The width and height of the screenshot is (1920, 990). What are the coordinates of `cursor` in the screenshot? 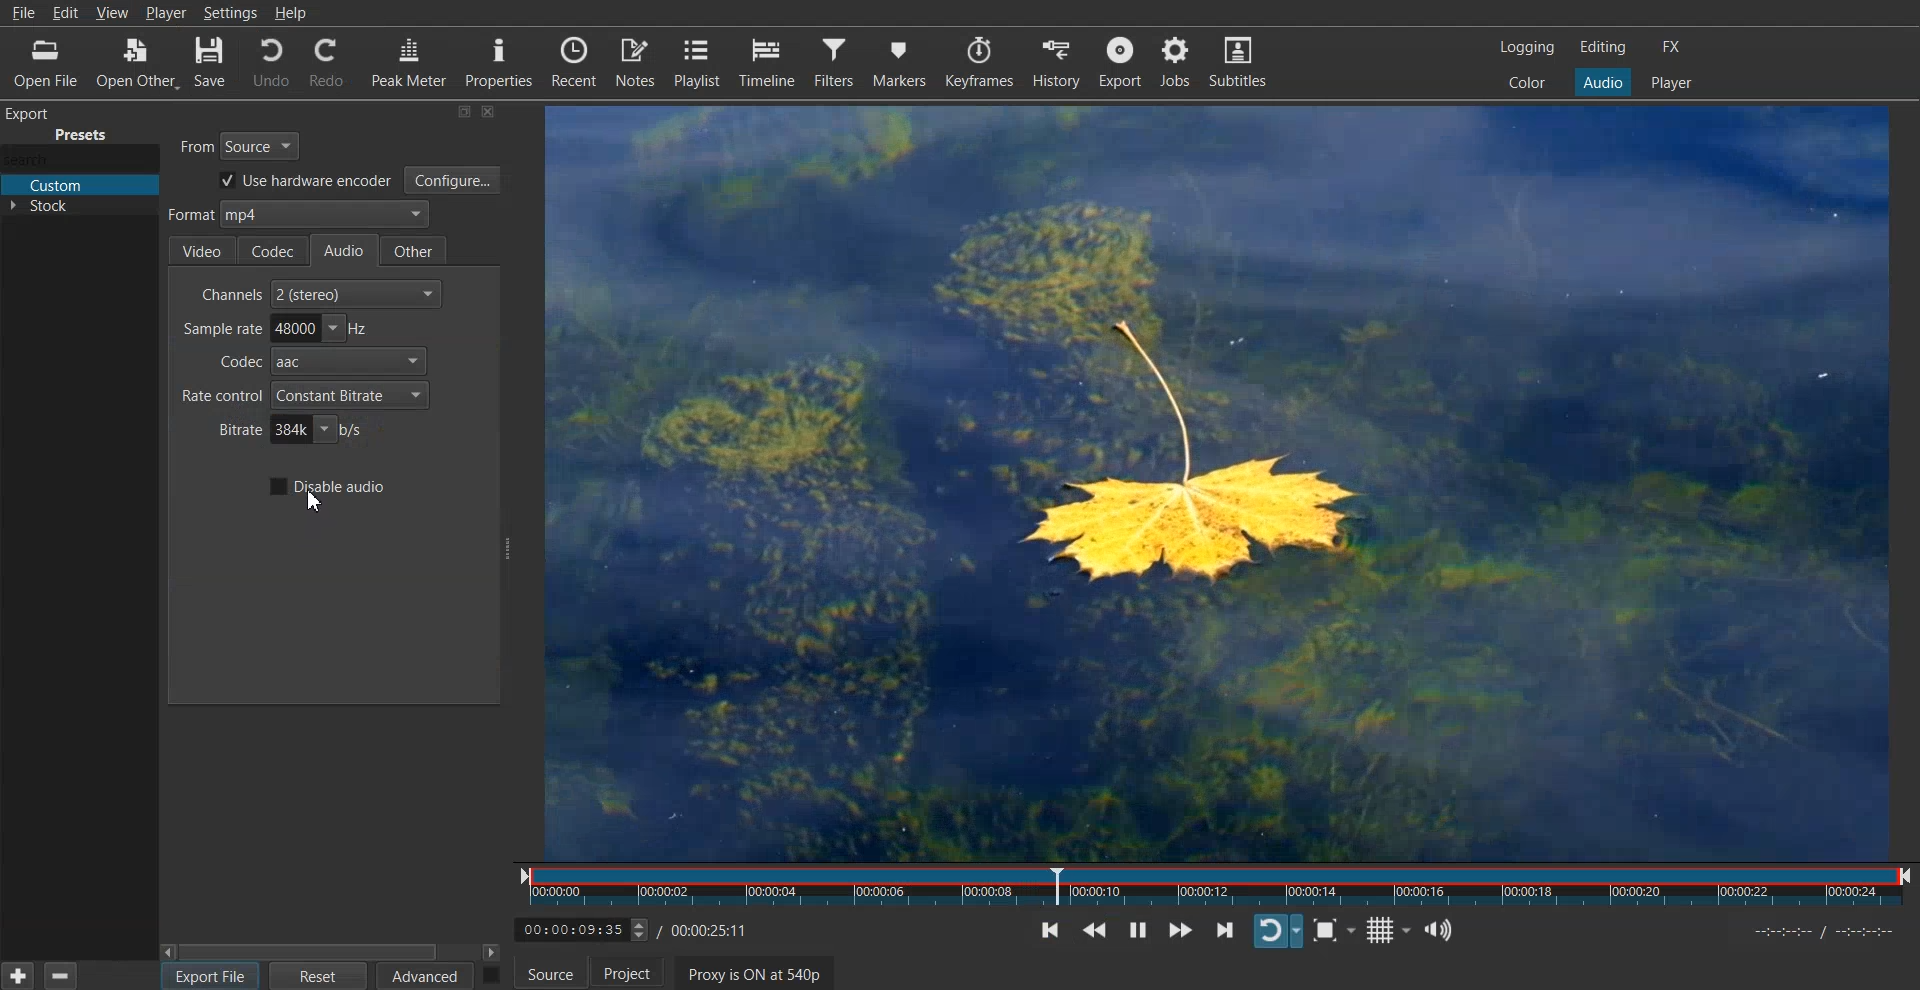 It's located at (314, 507).